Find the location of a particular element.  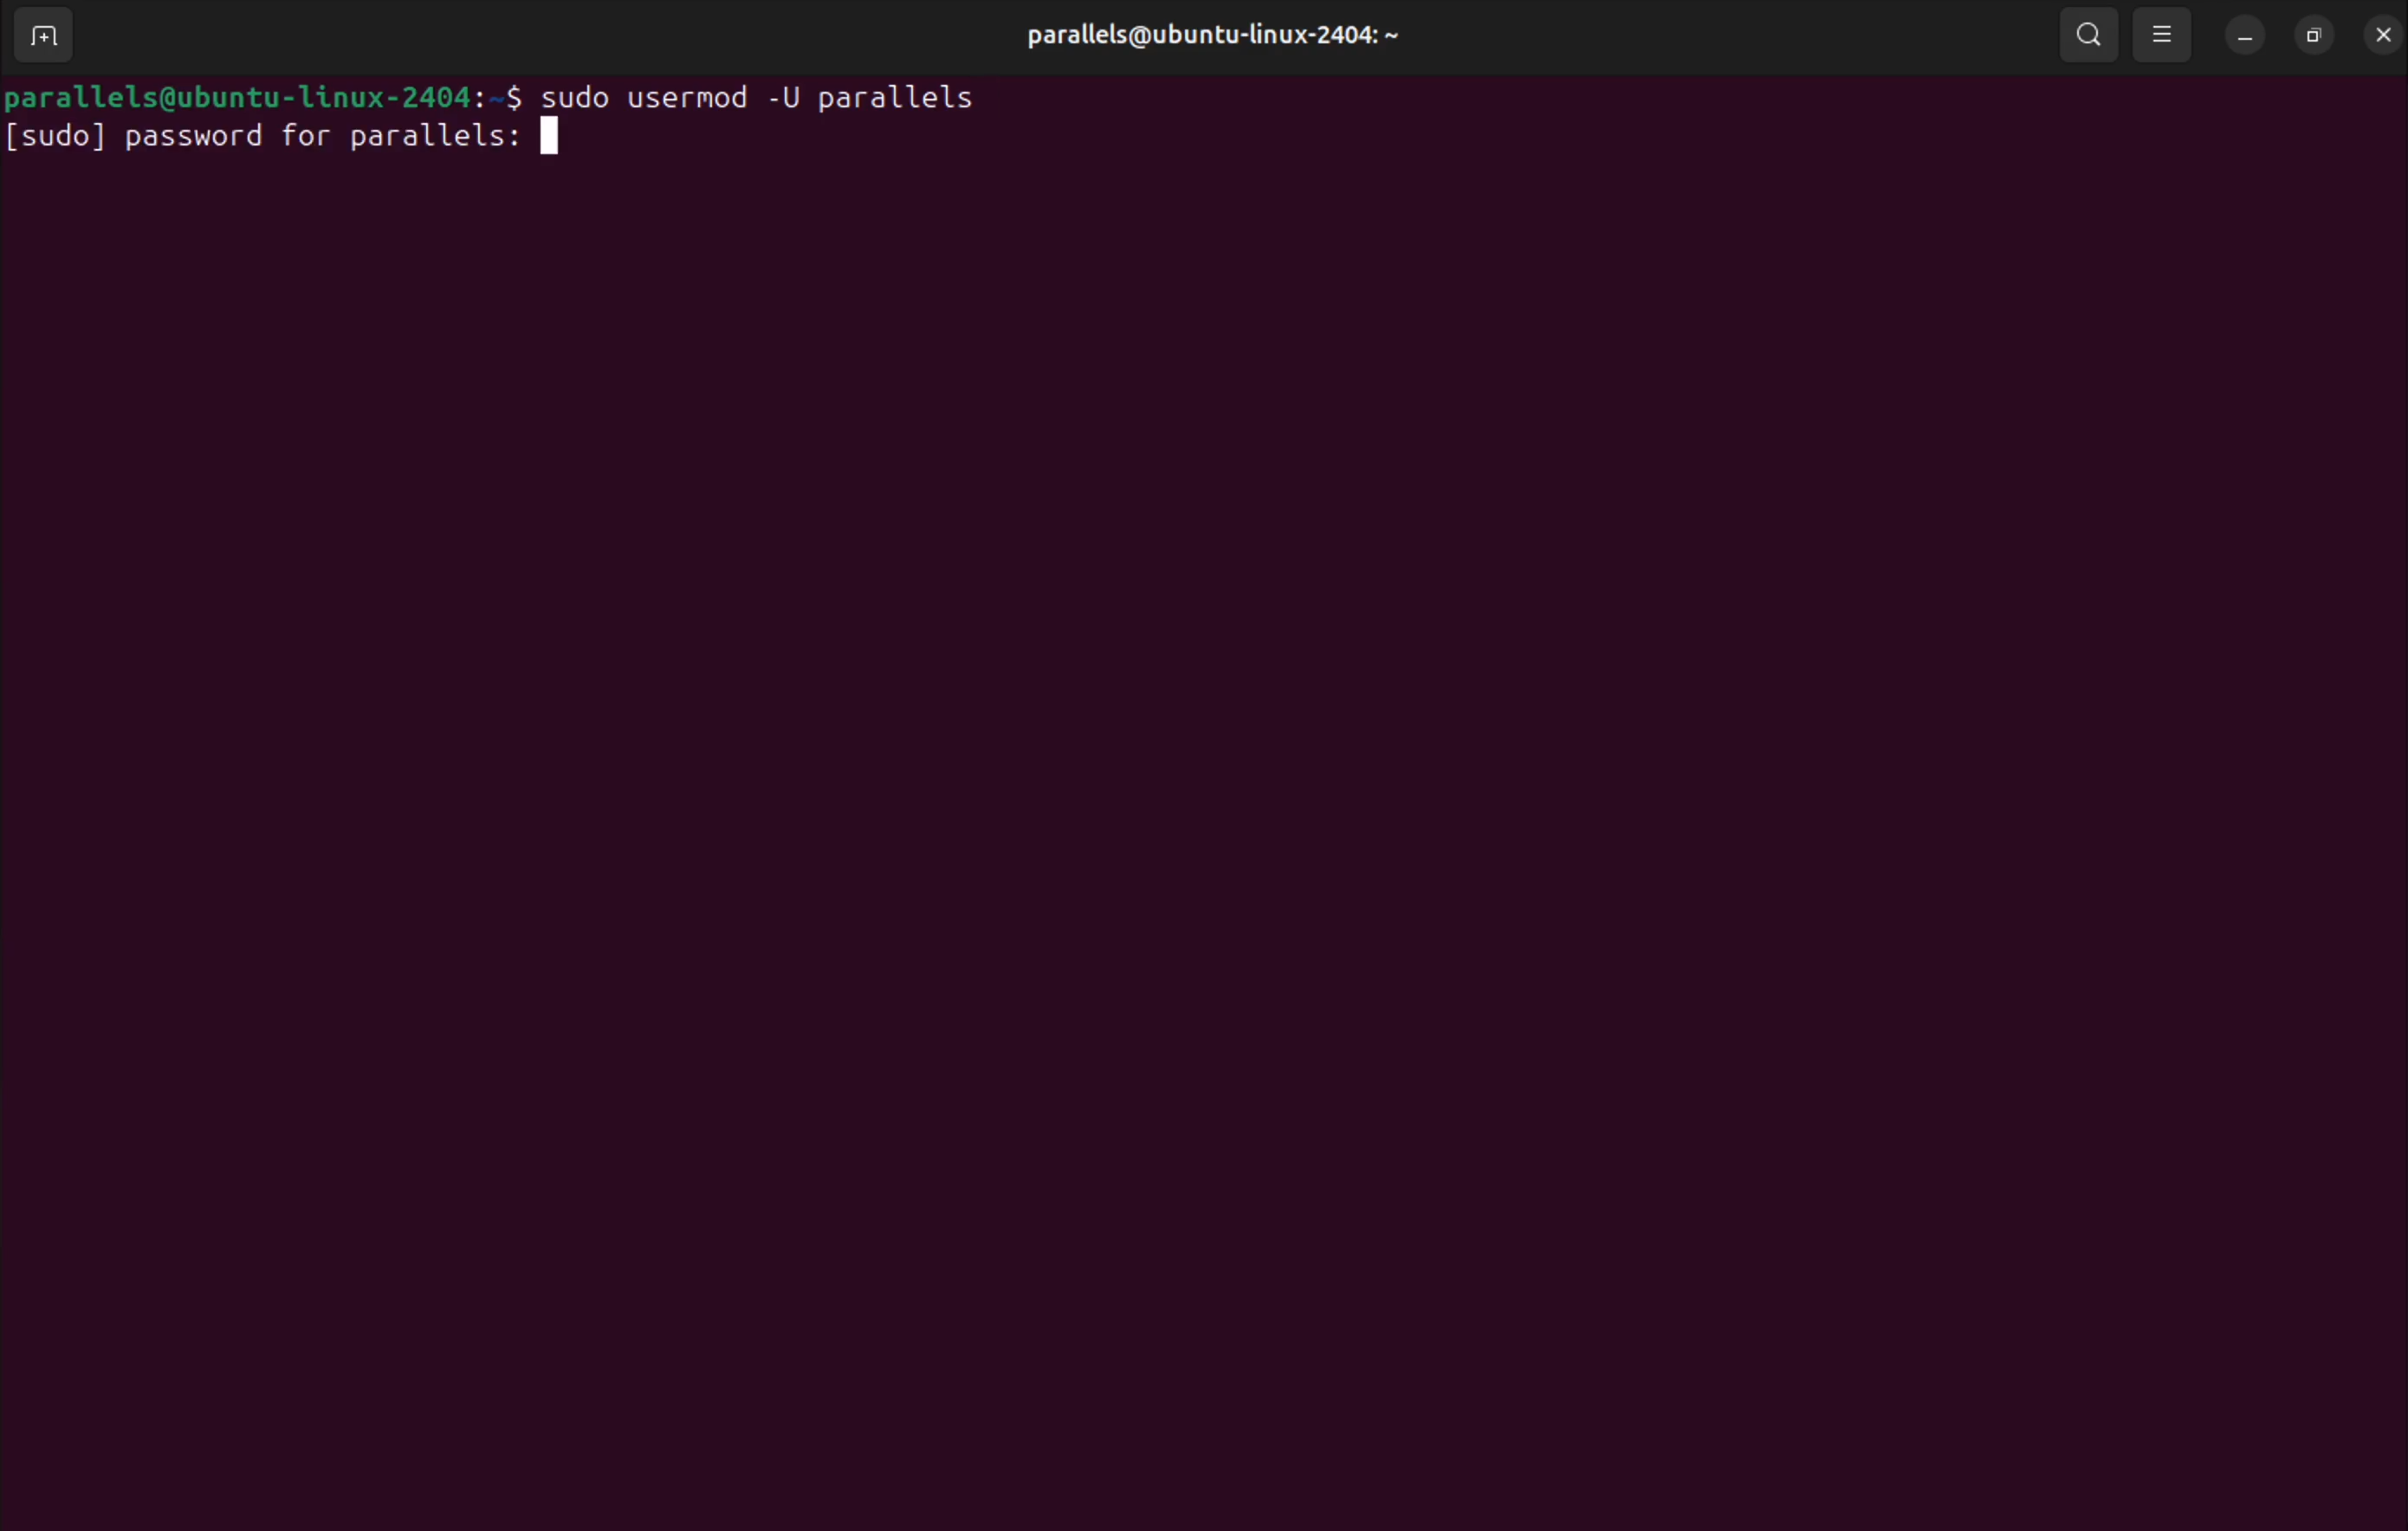

bash prompt is located at coordinates (268, 92).